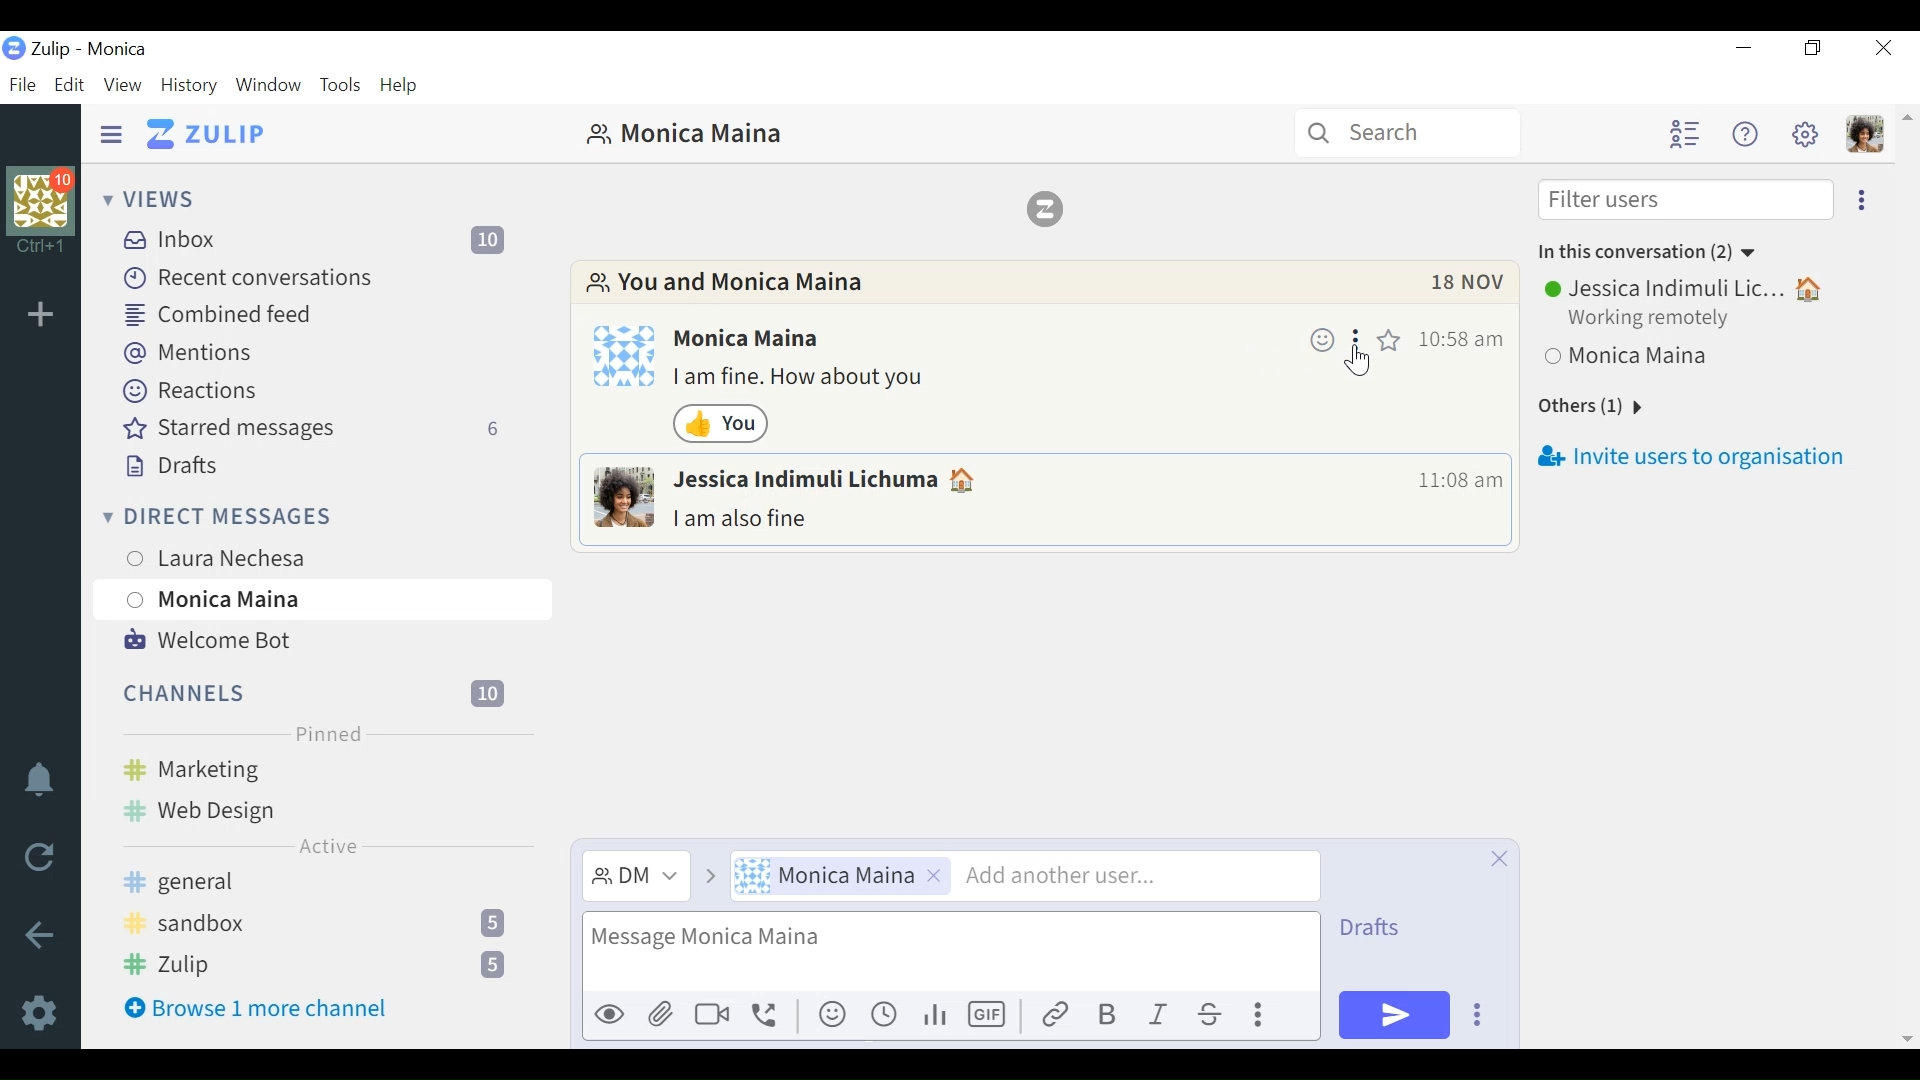 Image resolution: width=1920 pixels, height=1080 pixels. Describe the element at coordinates (722, 424) in the screenshot. I see `Emoji reaction` at that location.